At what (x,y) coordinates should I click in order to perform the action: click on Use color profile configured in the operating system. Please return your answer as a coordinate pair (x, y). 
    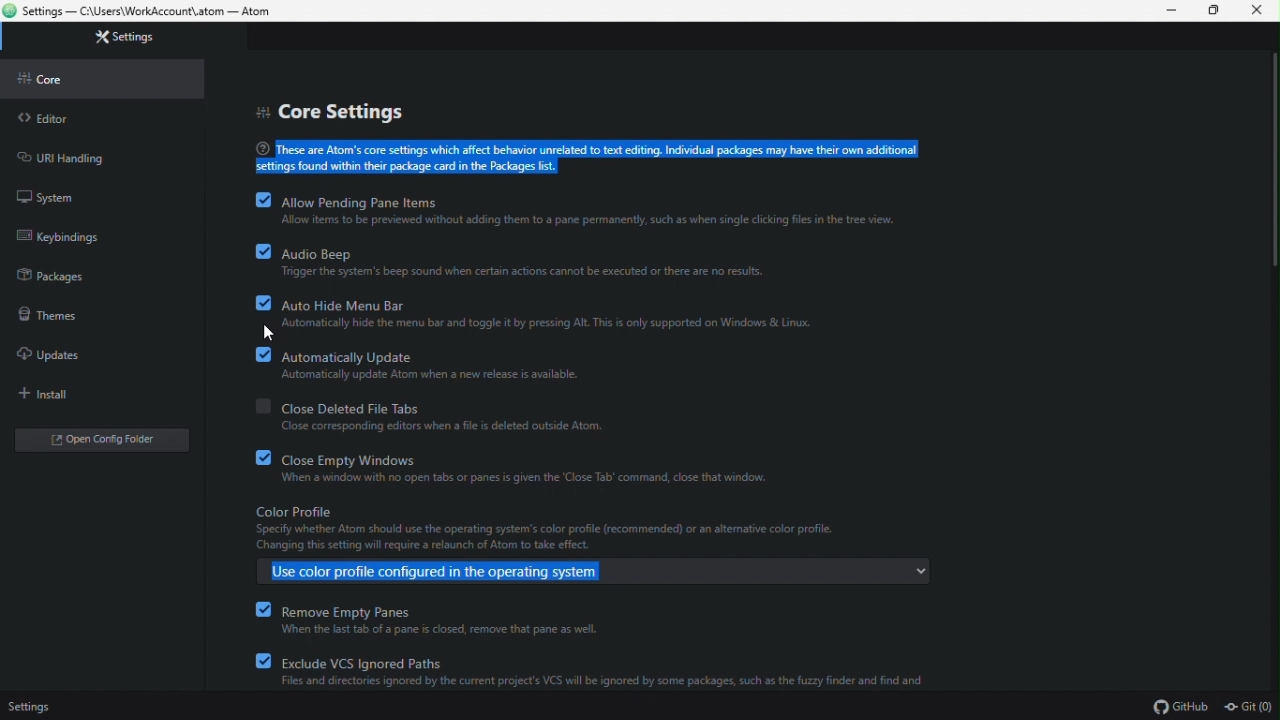
    Looking at the image, I should click on (447, 574).